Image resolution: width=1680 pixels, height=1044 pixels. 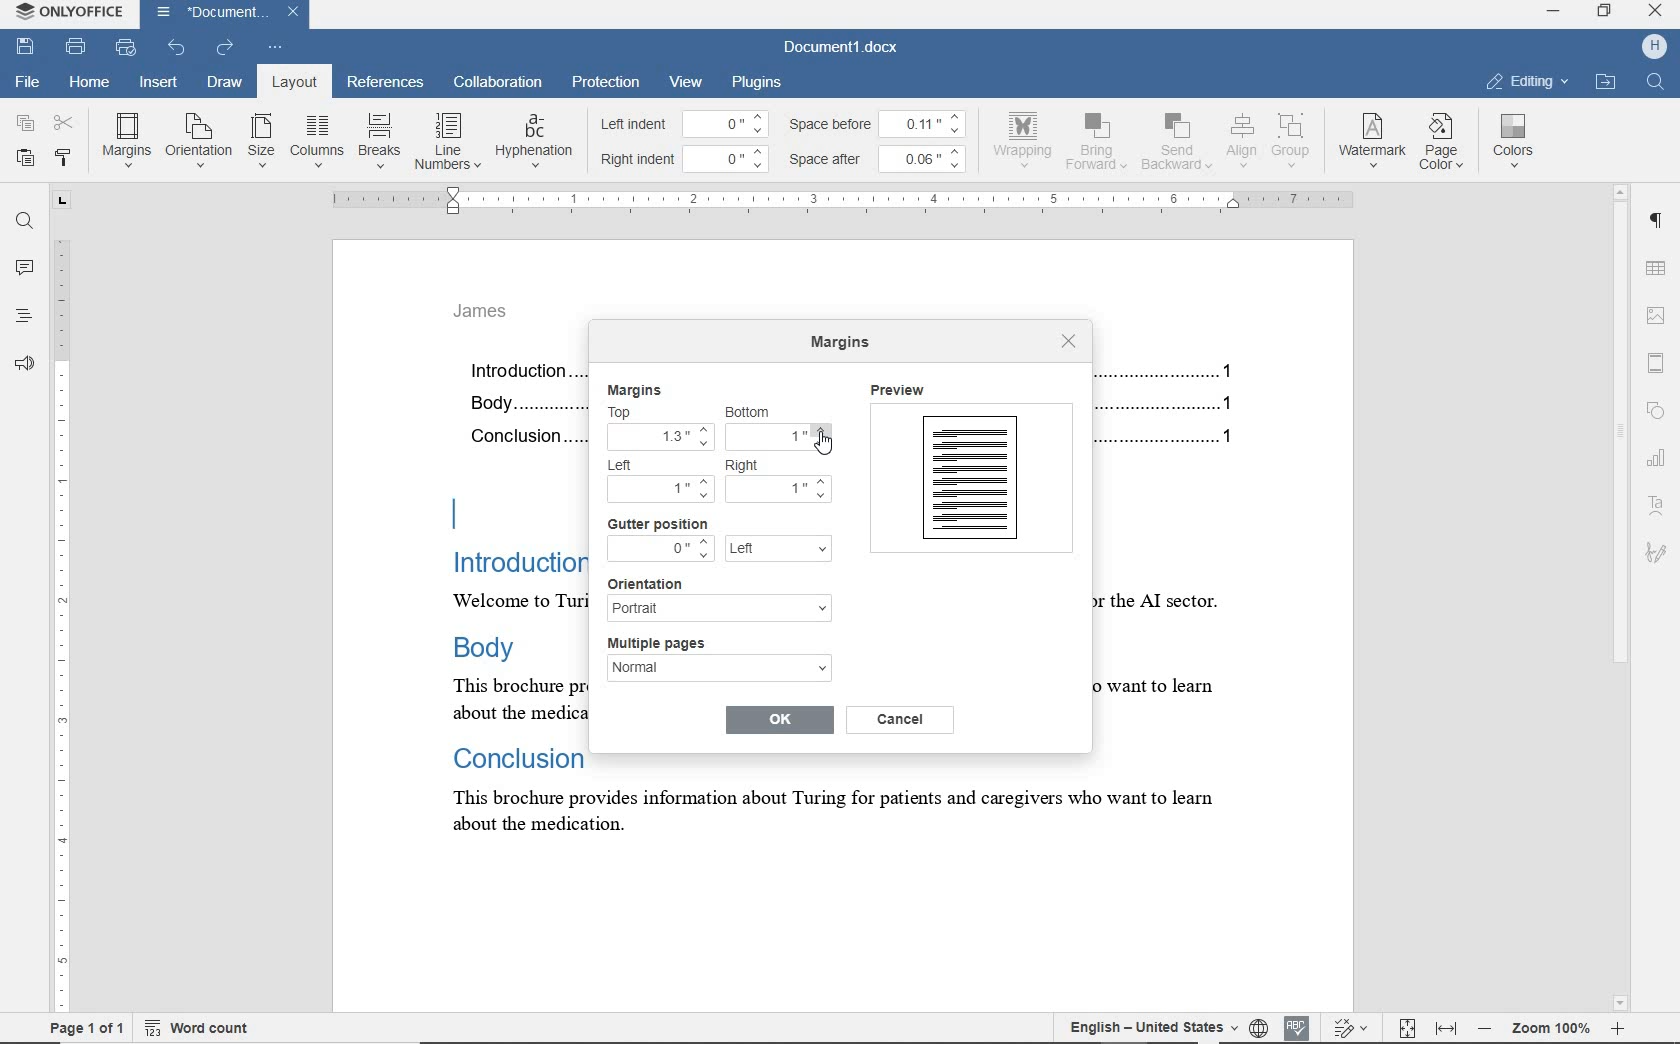 What do you see at coordinates (1659, 462) in the screenshot?
I see `chart` at bounding box center [1659, 462].